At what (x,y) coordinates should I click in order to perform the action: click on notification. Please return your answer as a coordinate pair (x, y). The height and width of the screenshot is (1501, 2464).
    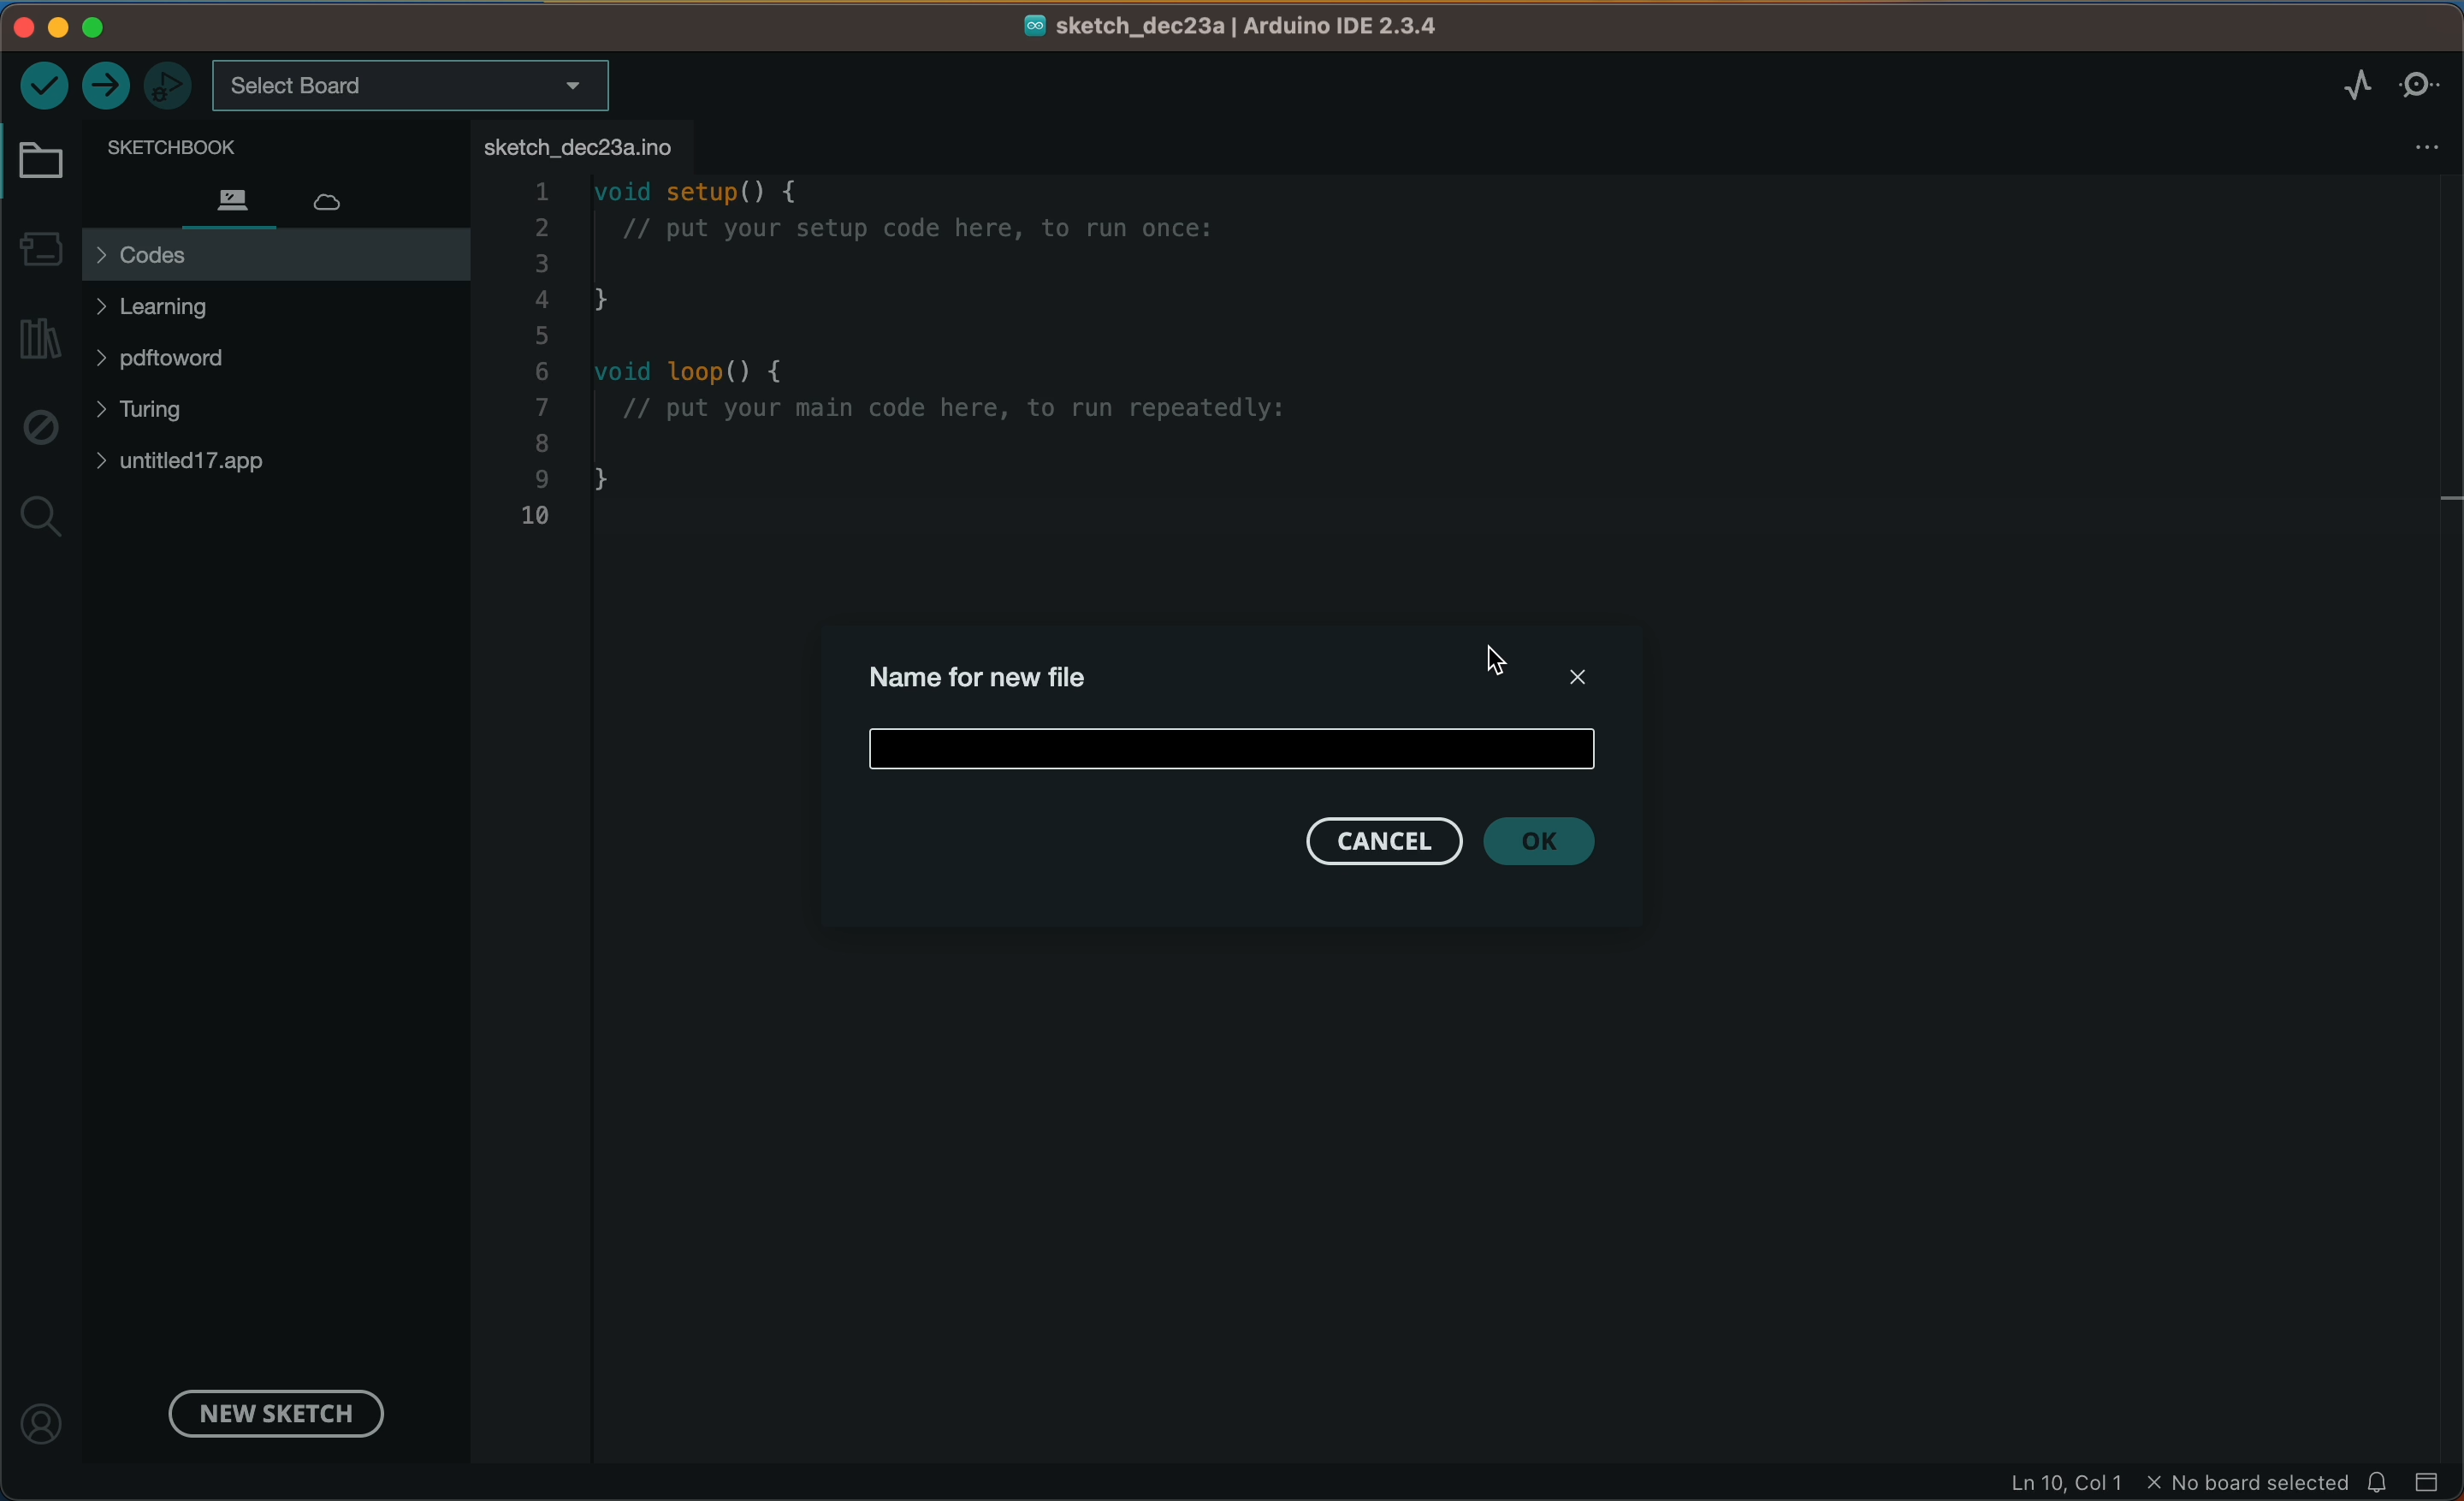
    Looking at the image, I should click on (2380, 1481).